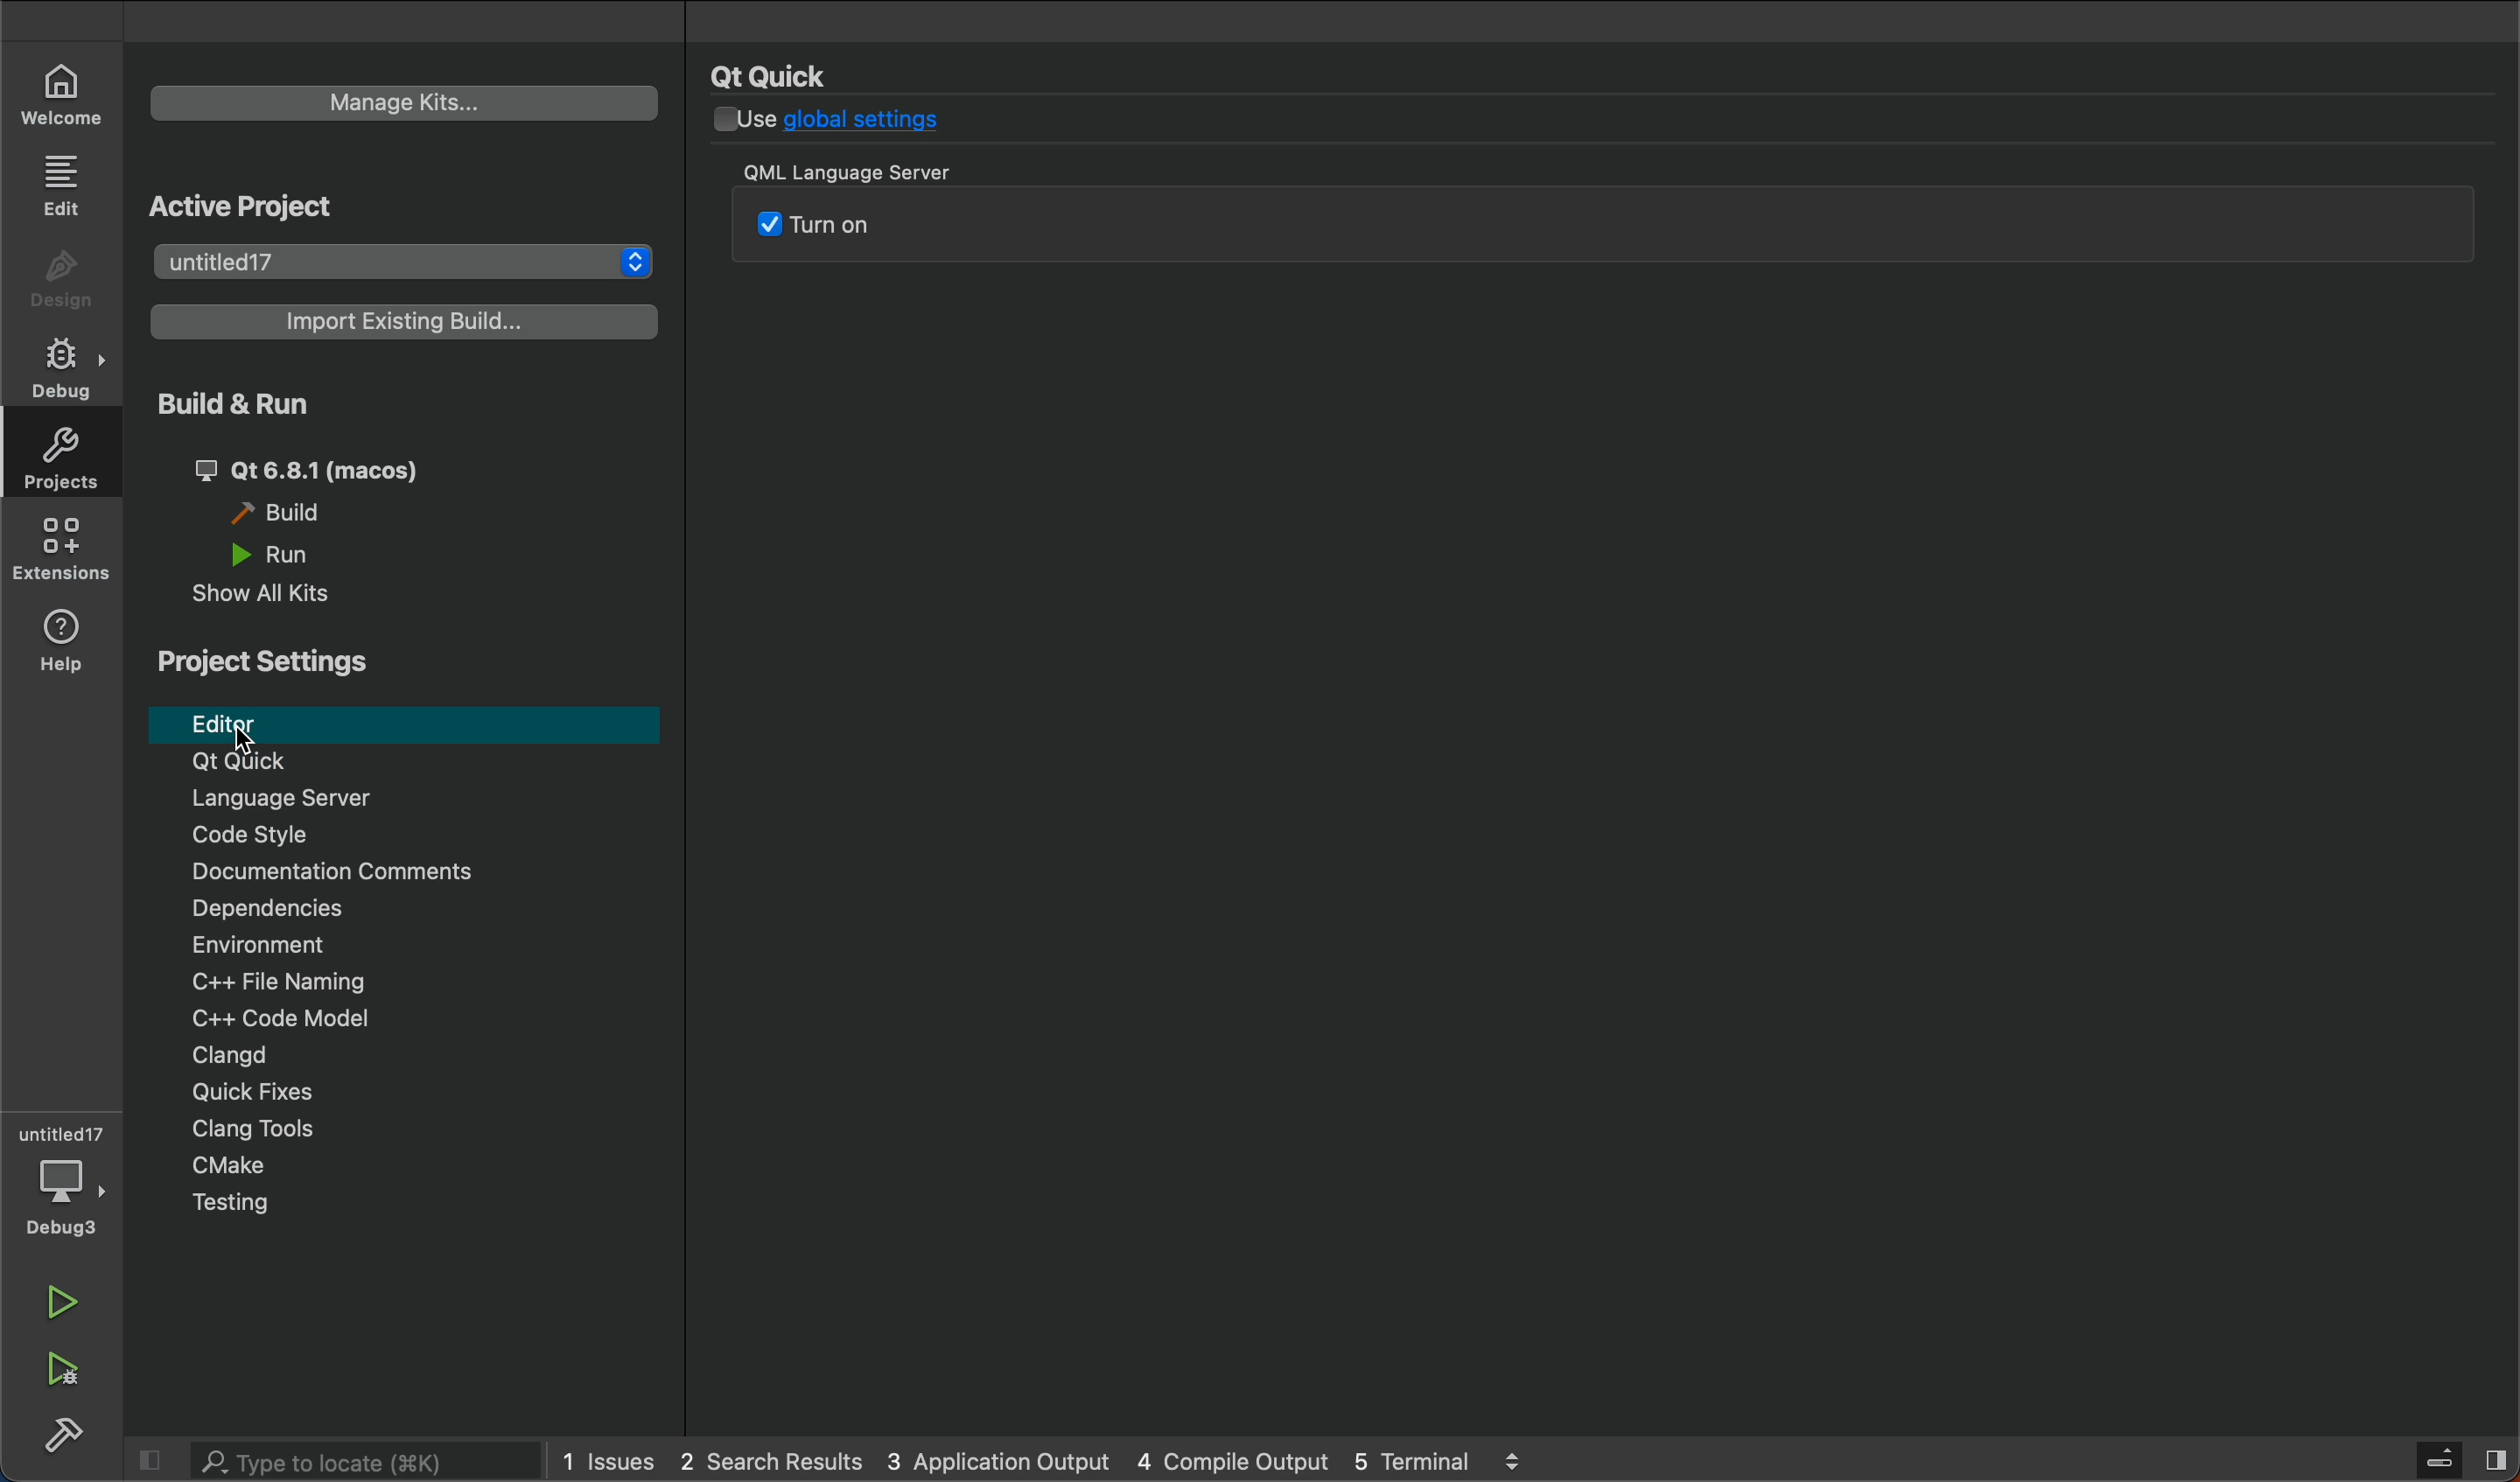  Describe the element at coordinates (397, 873) in the screenshot. I see `Documentation comments` at that location.